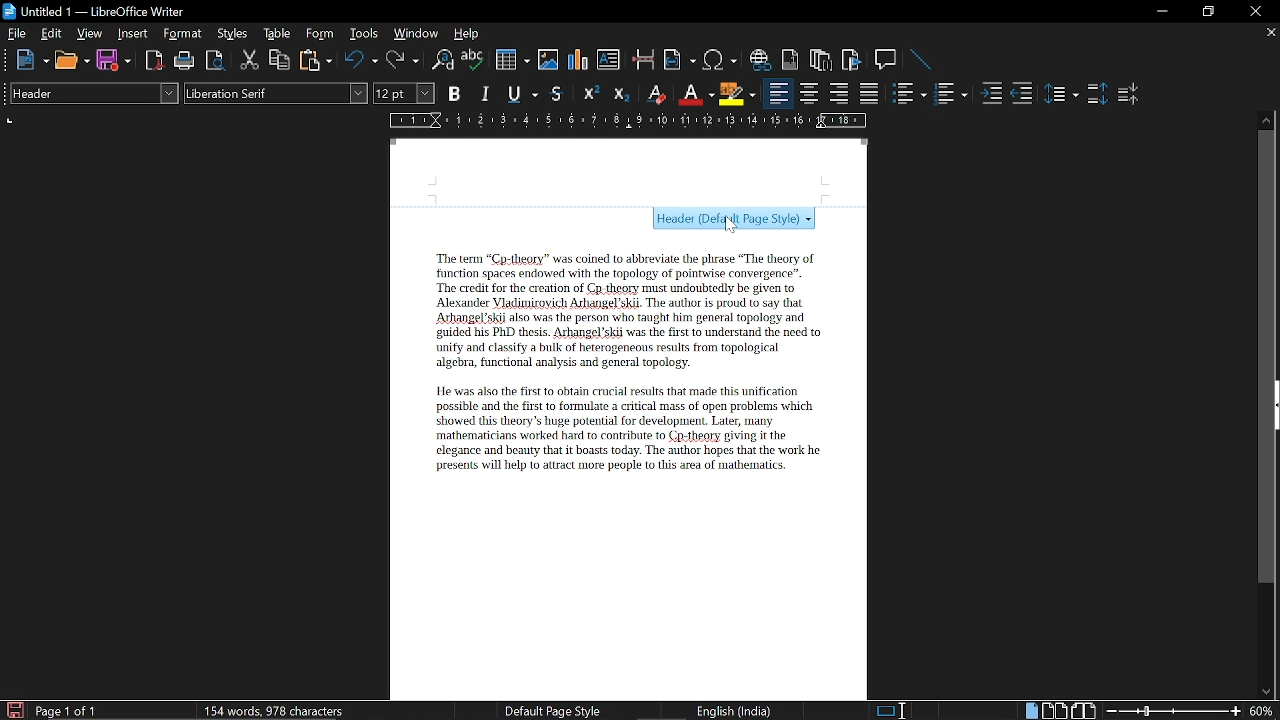 The width and height of the screenshot is (1280, 720). Describe the element at coordinates (680, 61) in the screenshot. I see `Insert field` at that location.